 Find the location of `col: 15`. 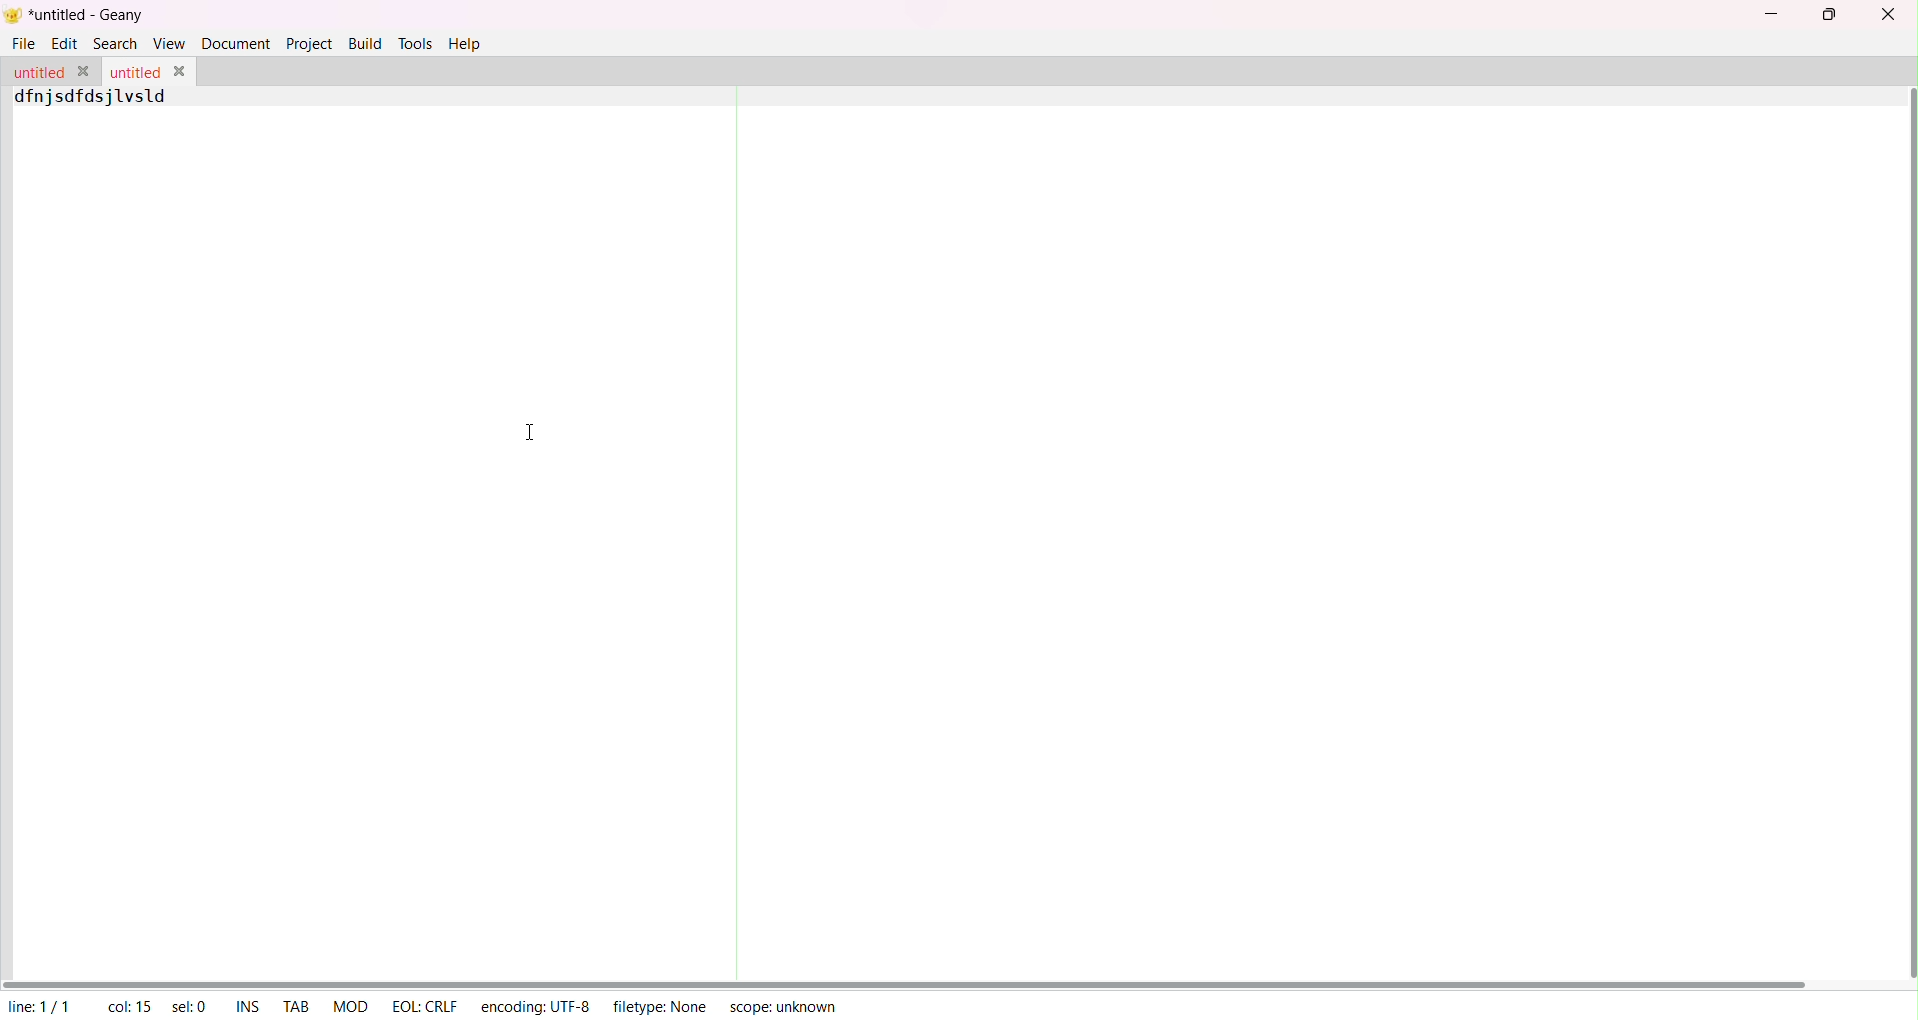

col: 15 is located at coordinates (127, 1006).